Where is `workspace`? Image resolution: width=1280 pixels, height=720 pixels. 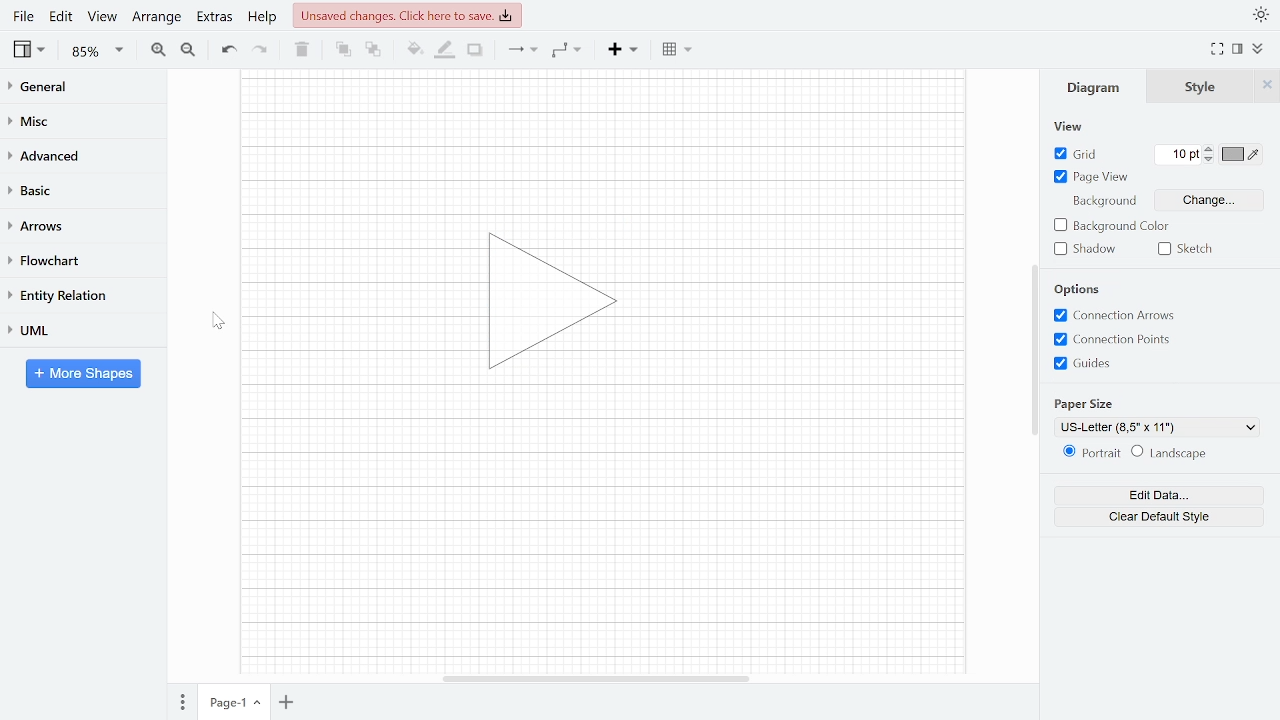
workspace is located at coordinates (343, 302).